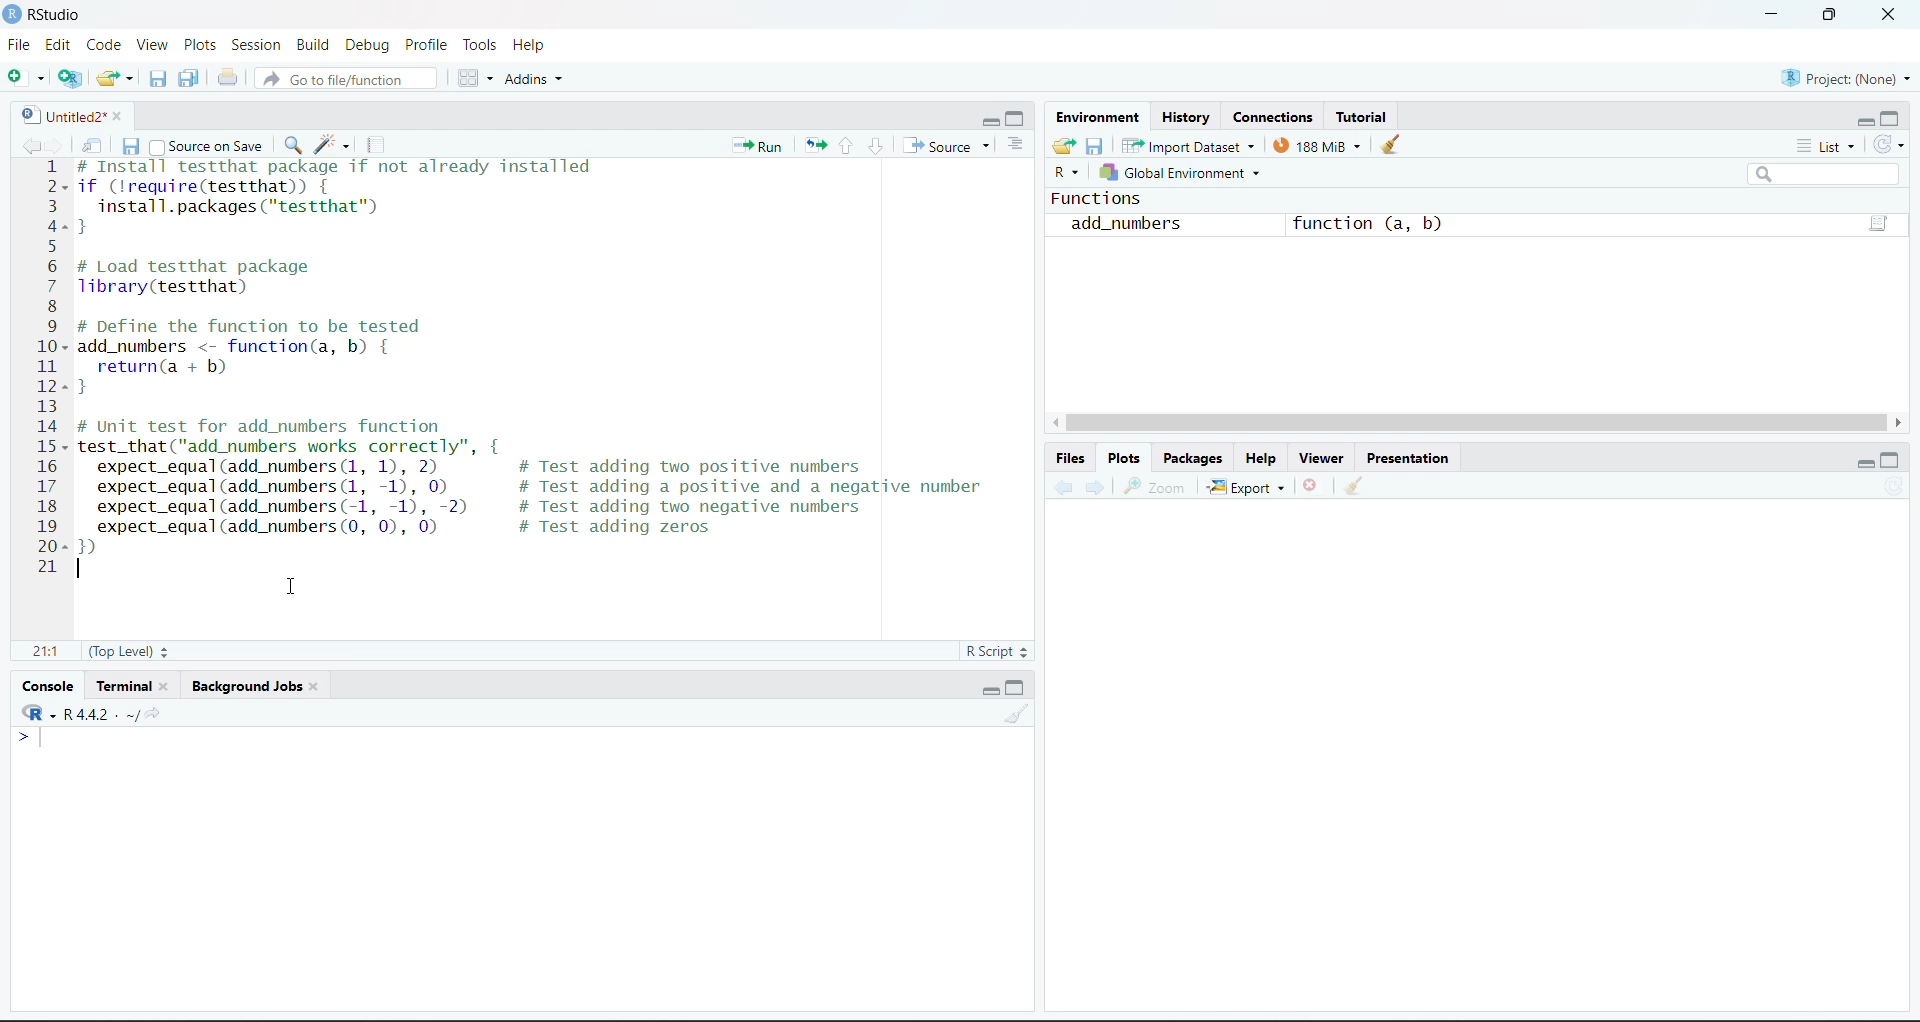 Image resolution: width=1920 pixels, height=1022 pixels. I want to click on Help, so click(530, 45).